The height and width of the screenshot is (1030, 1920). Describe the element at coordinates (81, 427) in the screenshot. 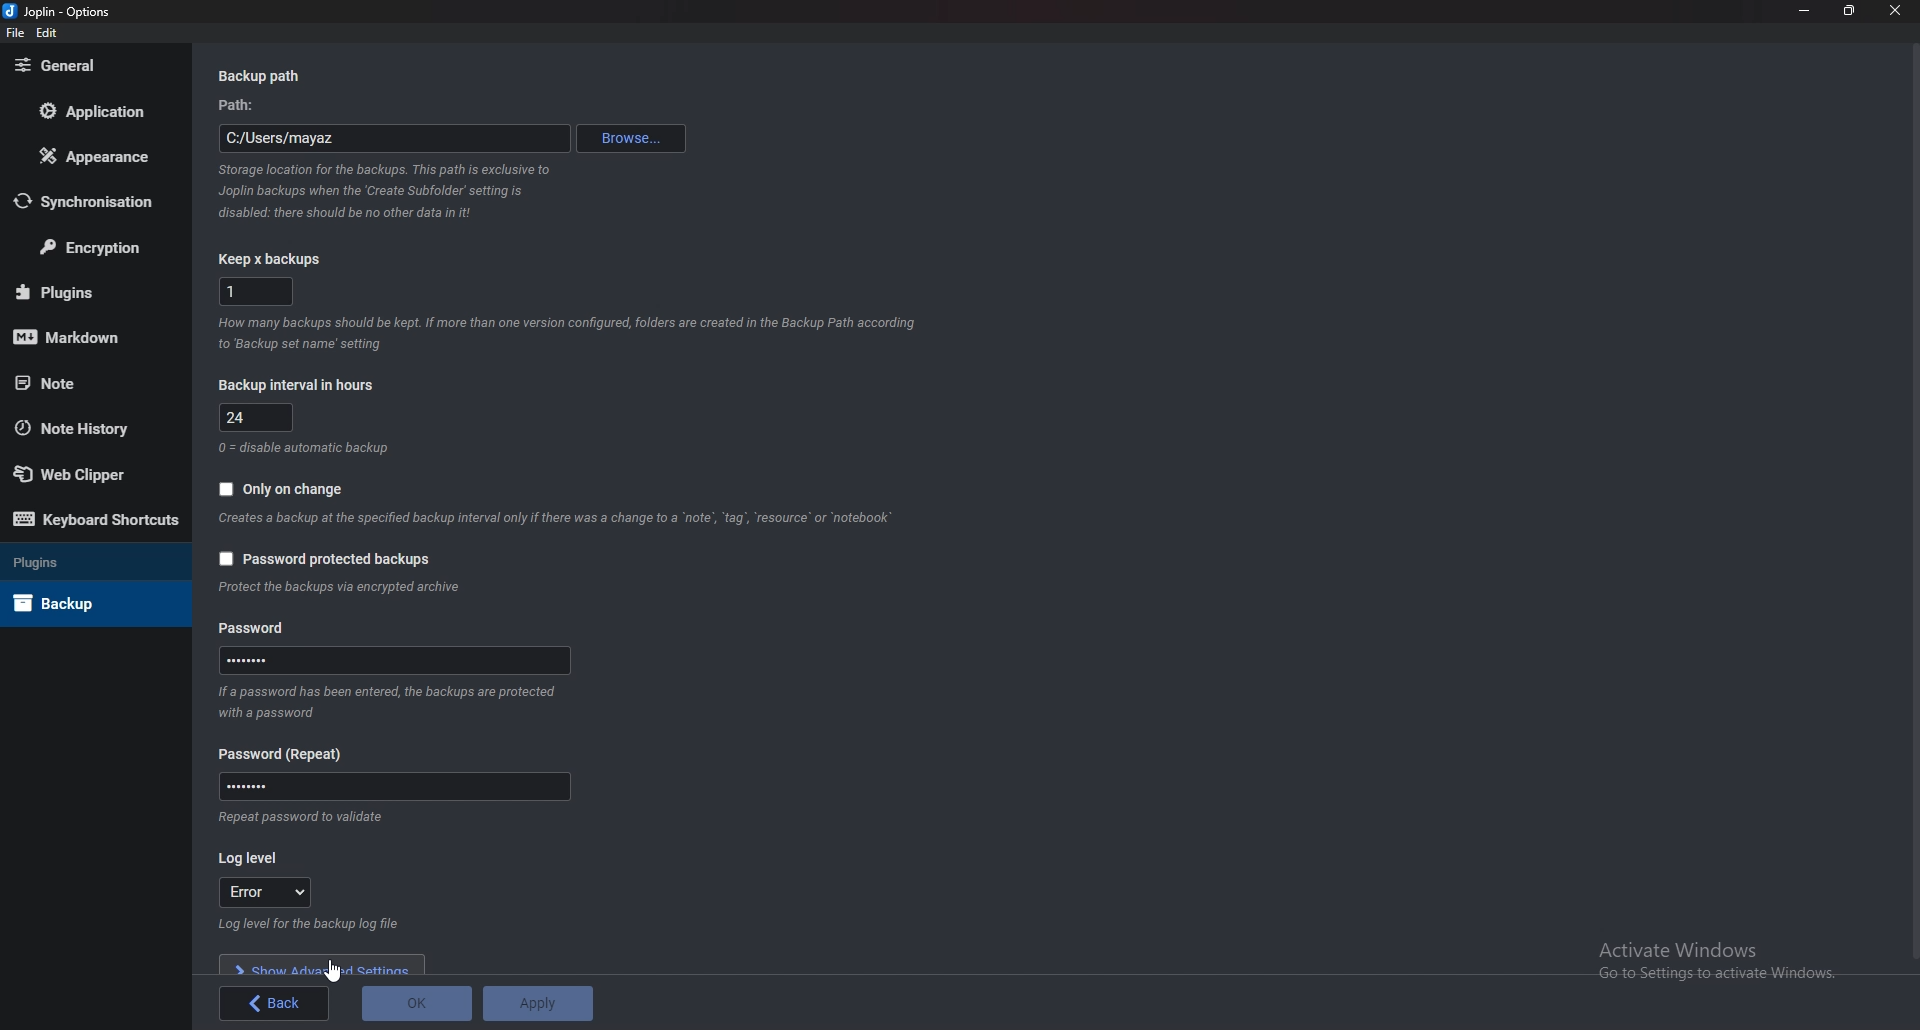

I see `Note history` at that location.